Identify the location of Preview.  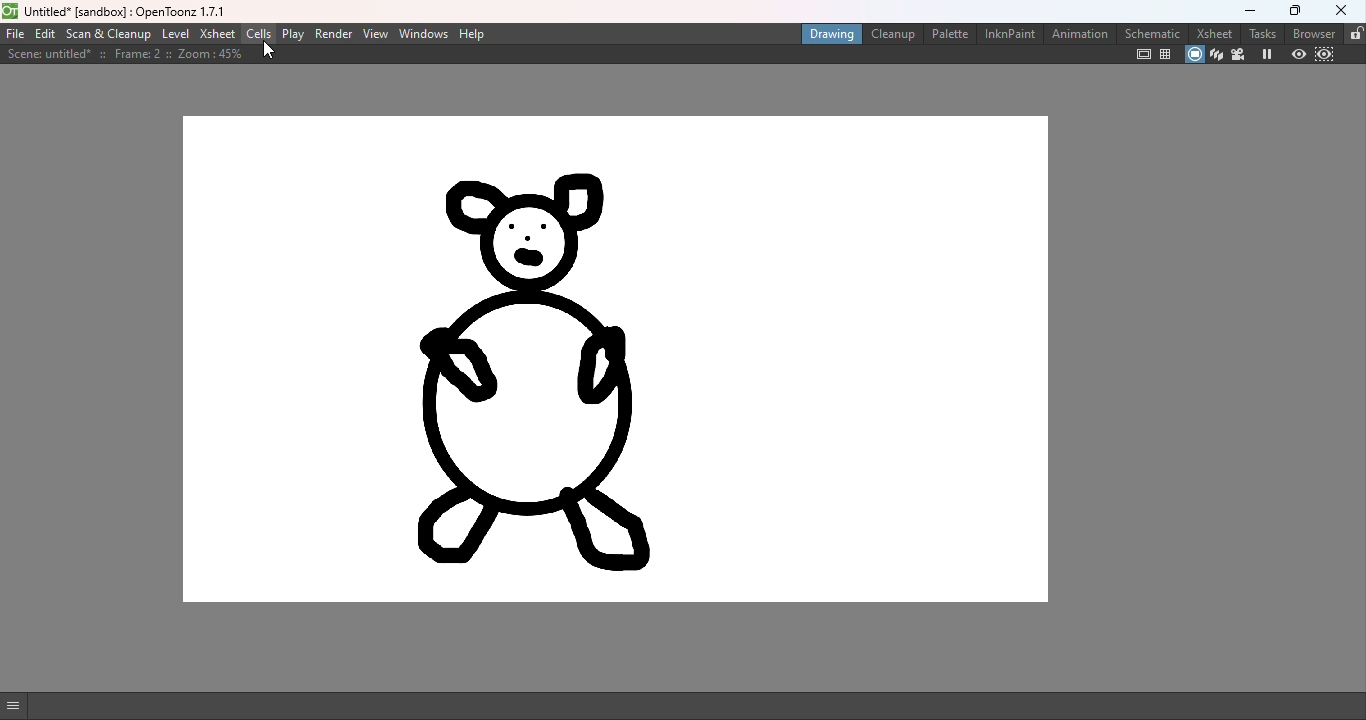
(1299, 56).